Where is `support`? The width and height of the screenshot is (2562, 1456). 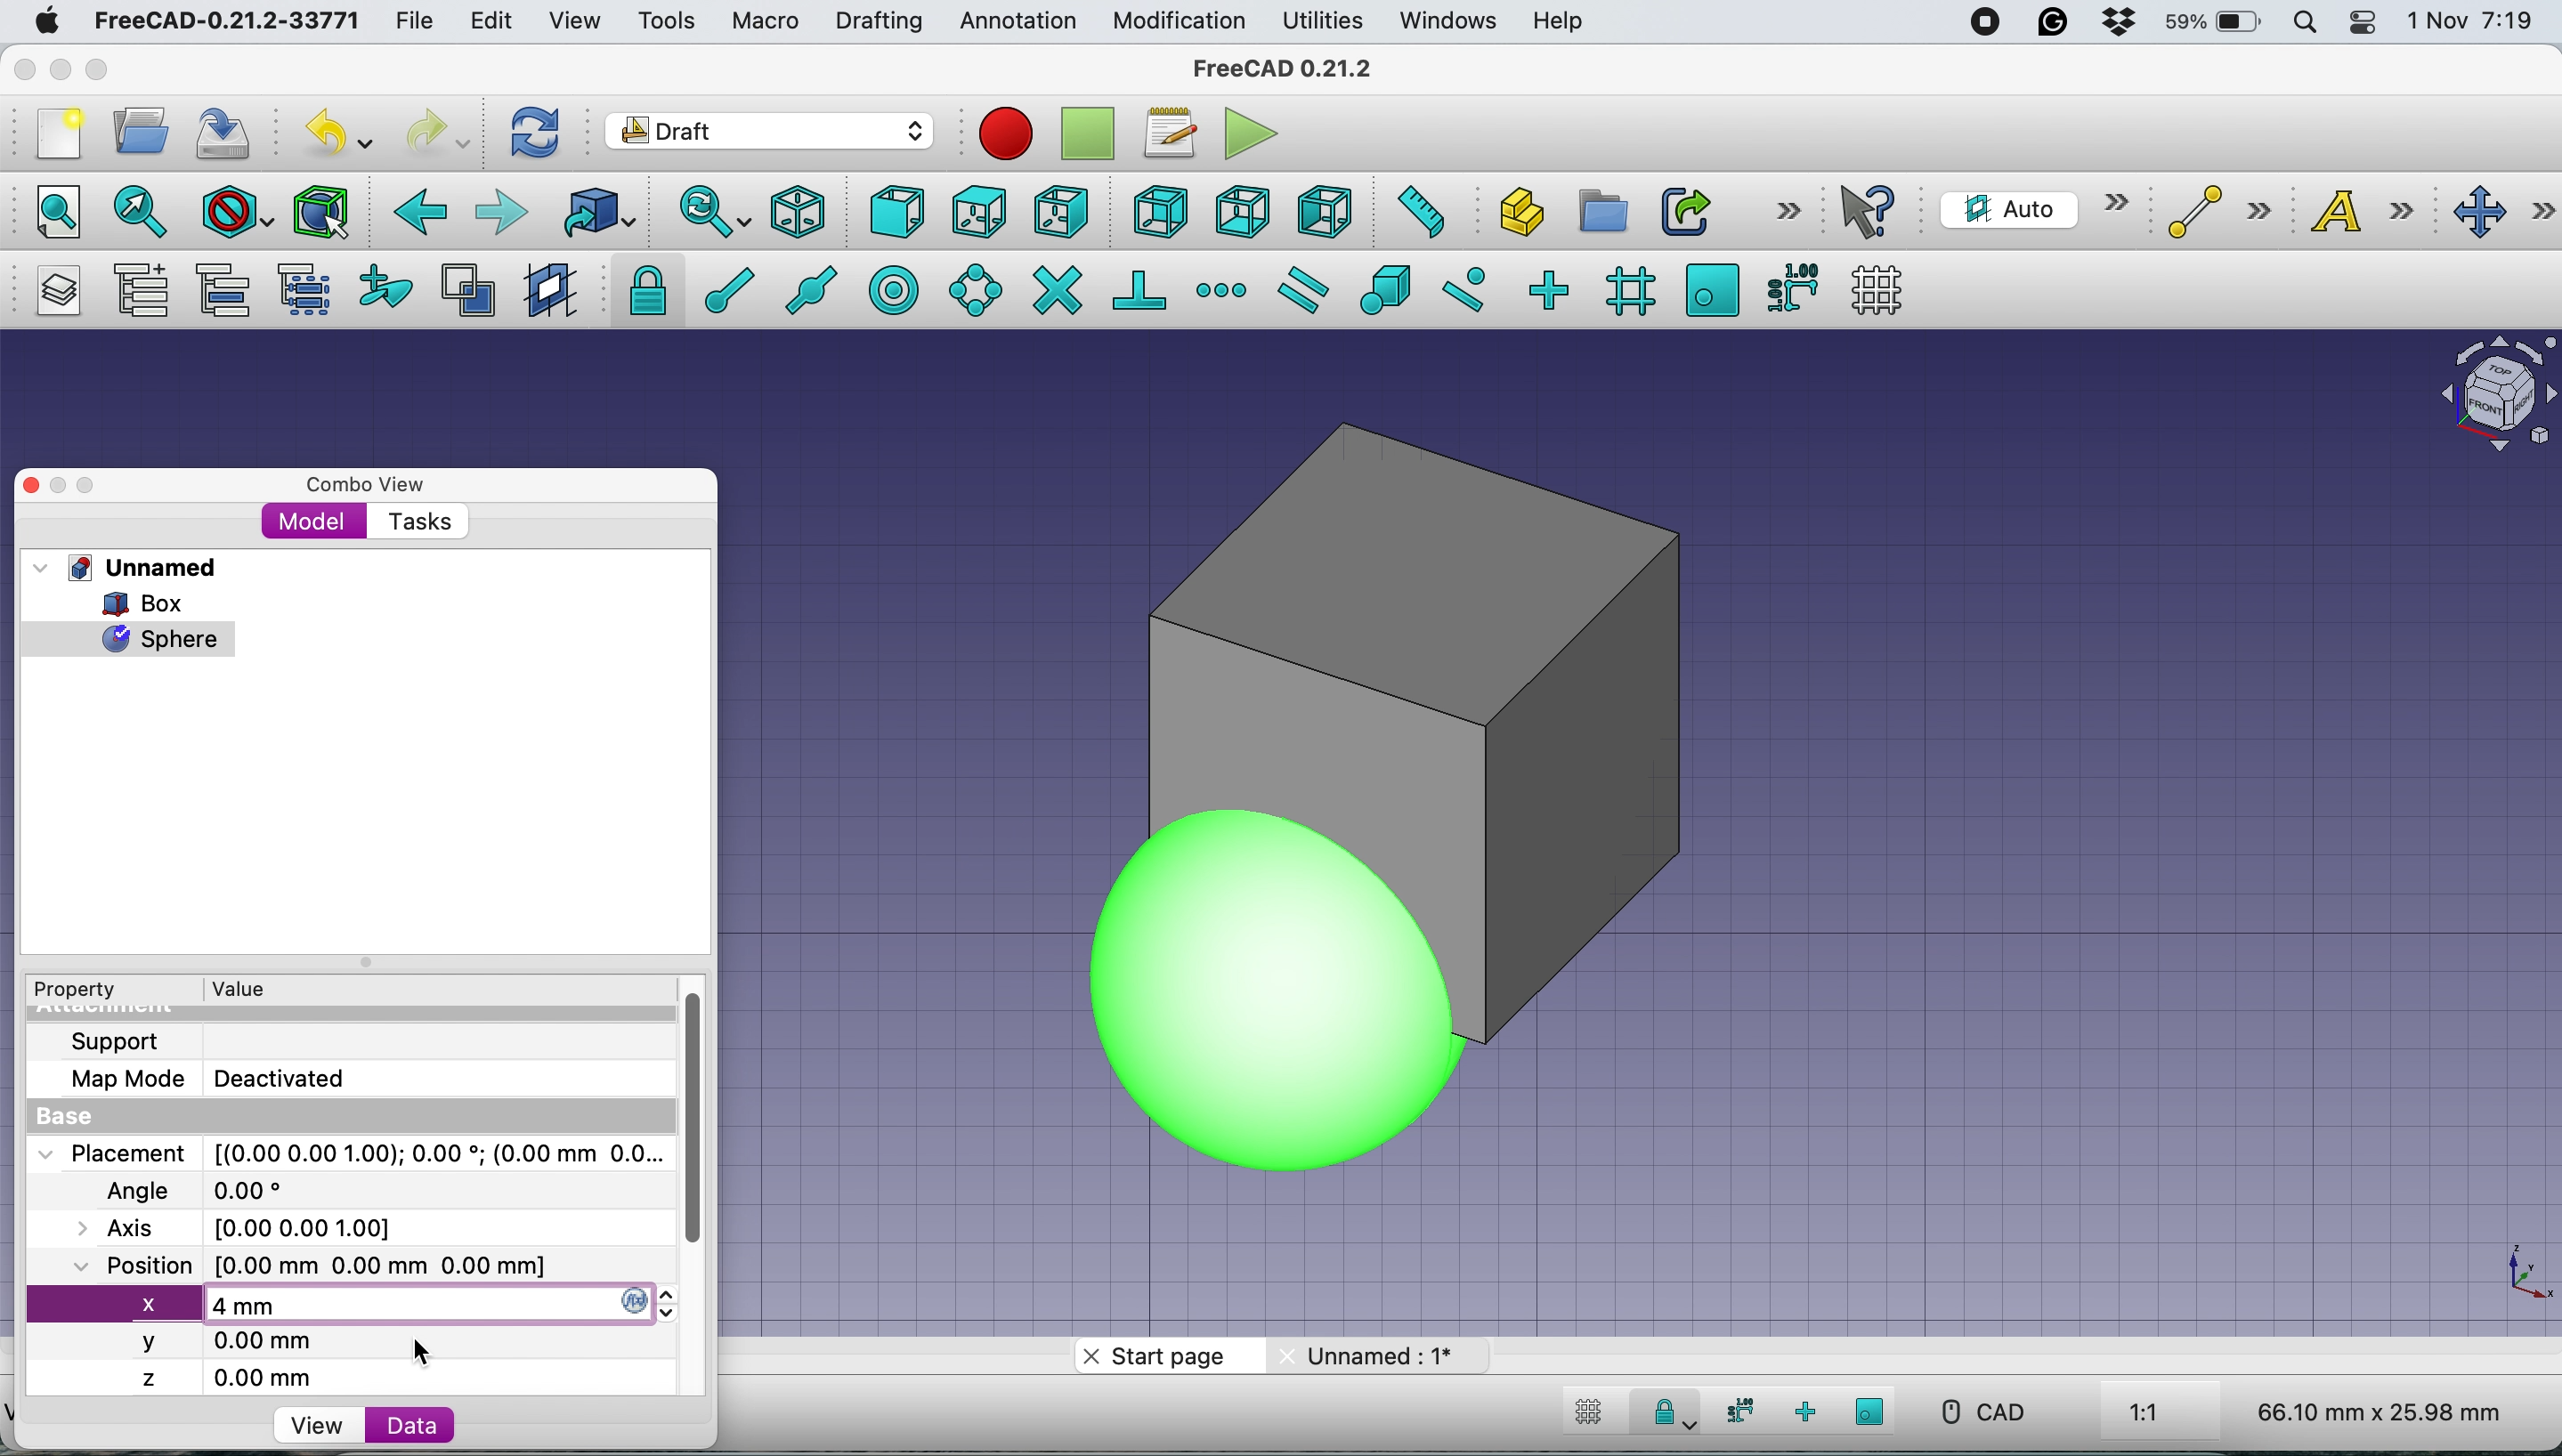
support is located at coordinates (121, 1039).